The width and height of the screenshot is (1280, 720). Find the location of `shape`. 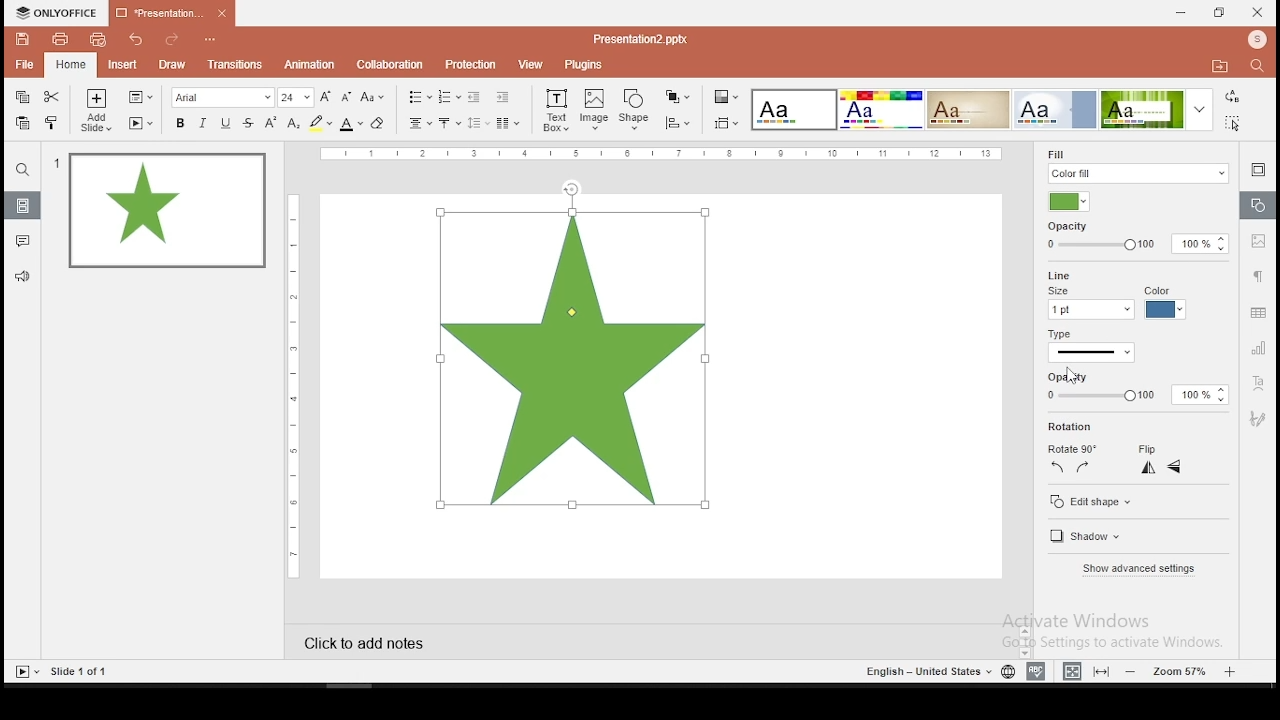

shape is located at coordinates (637, 111).